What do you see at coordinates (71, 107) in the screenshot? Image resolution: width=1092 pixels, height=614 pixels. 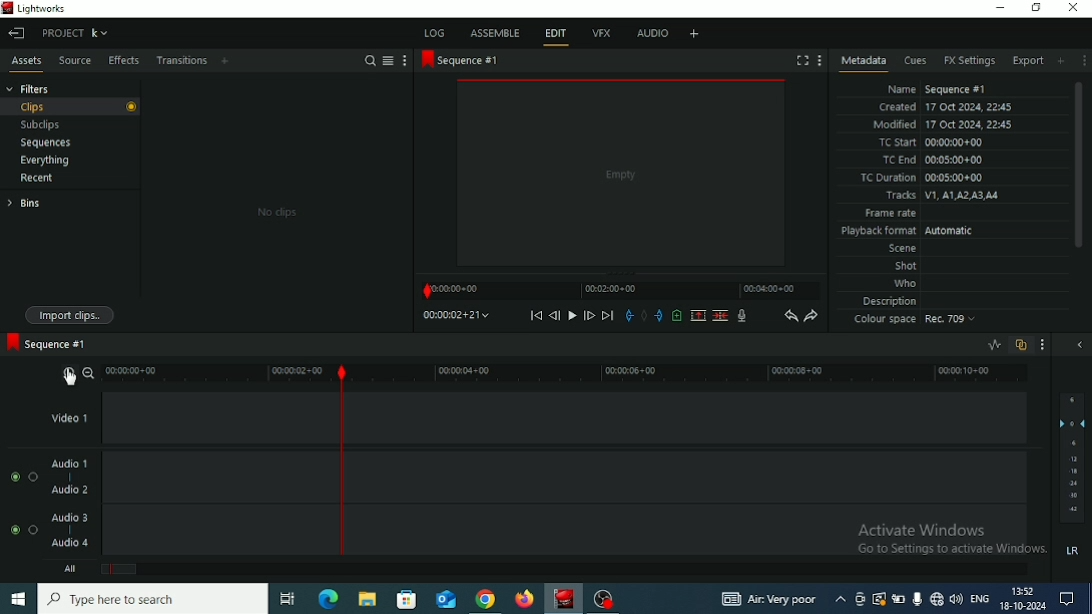 I see `Clips` at bounding box center [71, 107].